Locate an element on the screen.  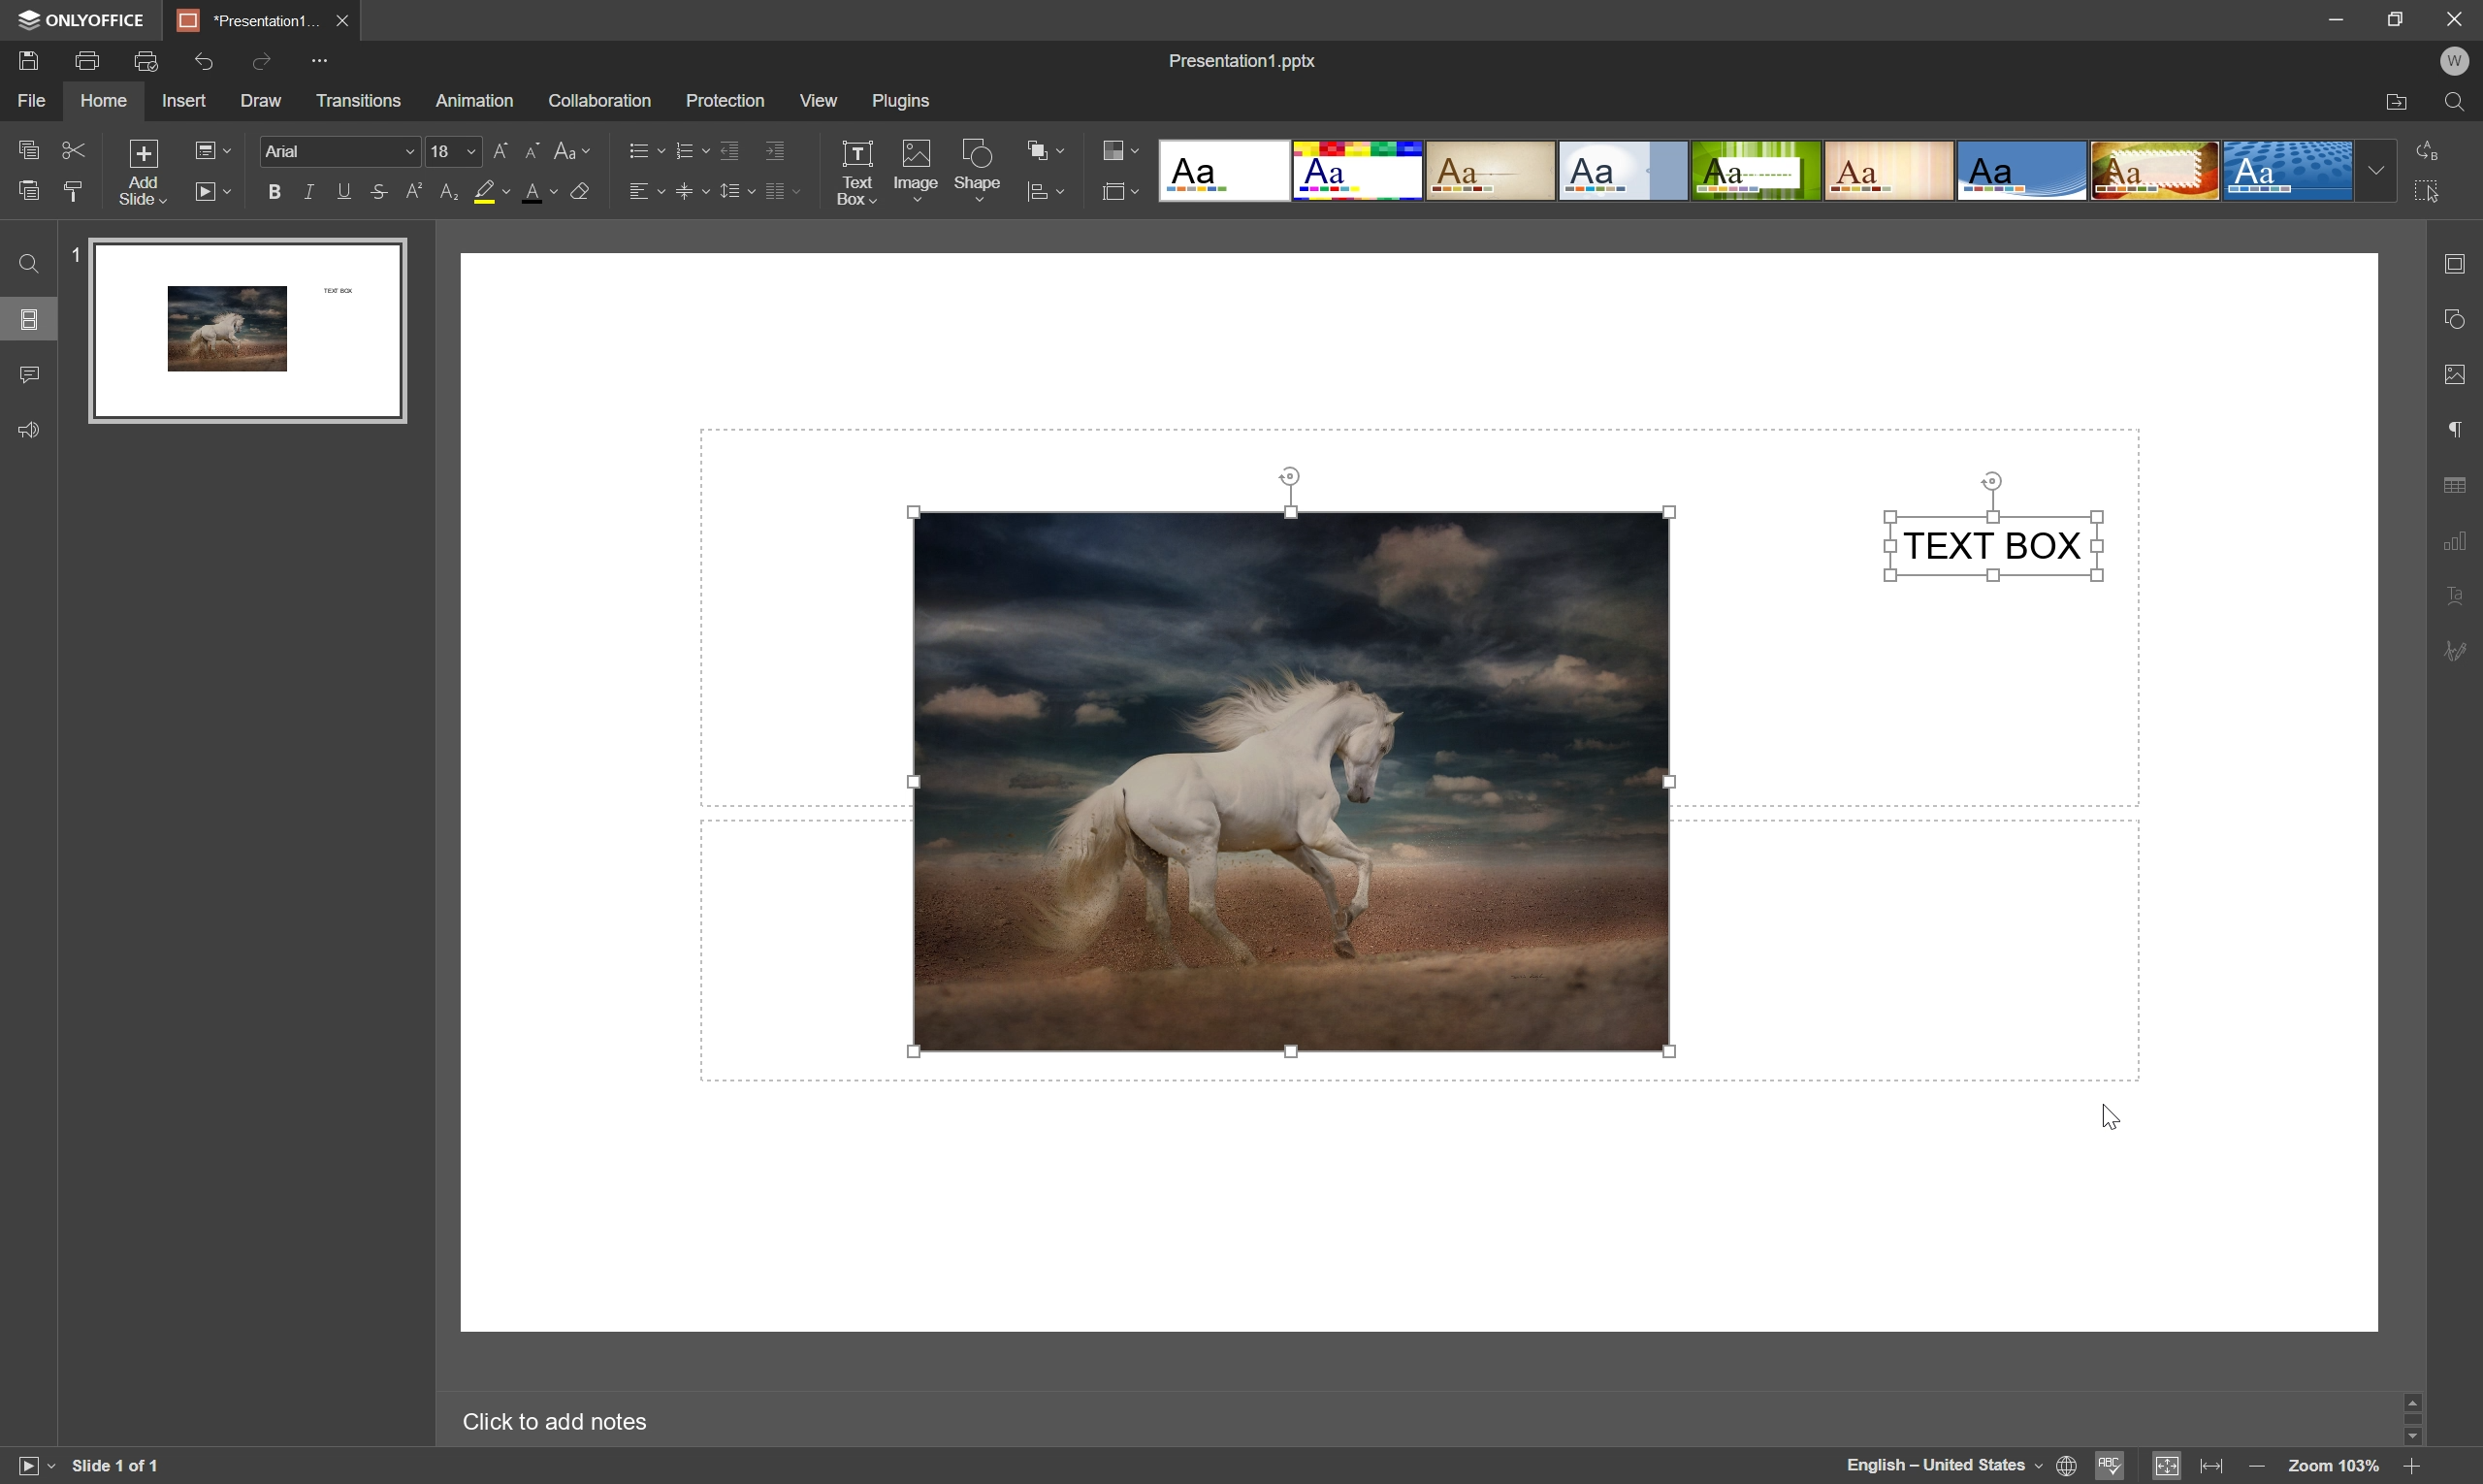
find is located at coordinates (2458, 104).